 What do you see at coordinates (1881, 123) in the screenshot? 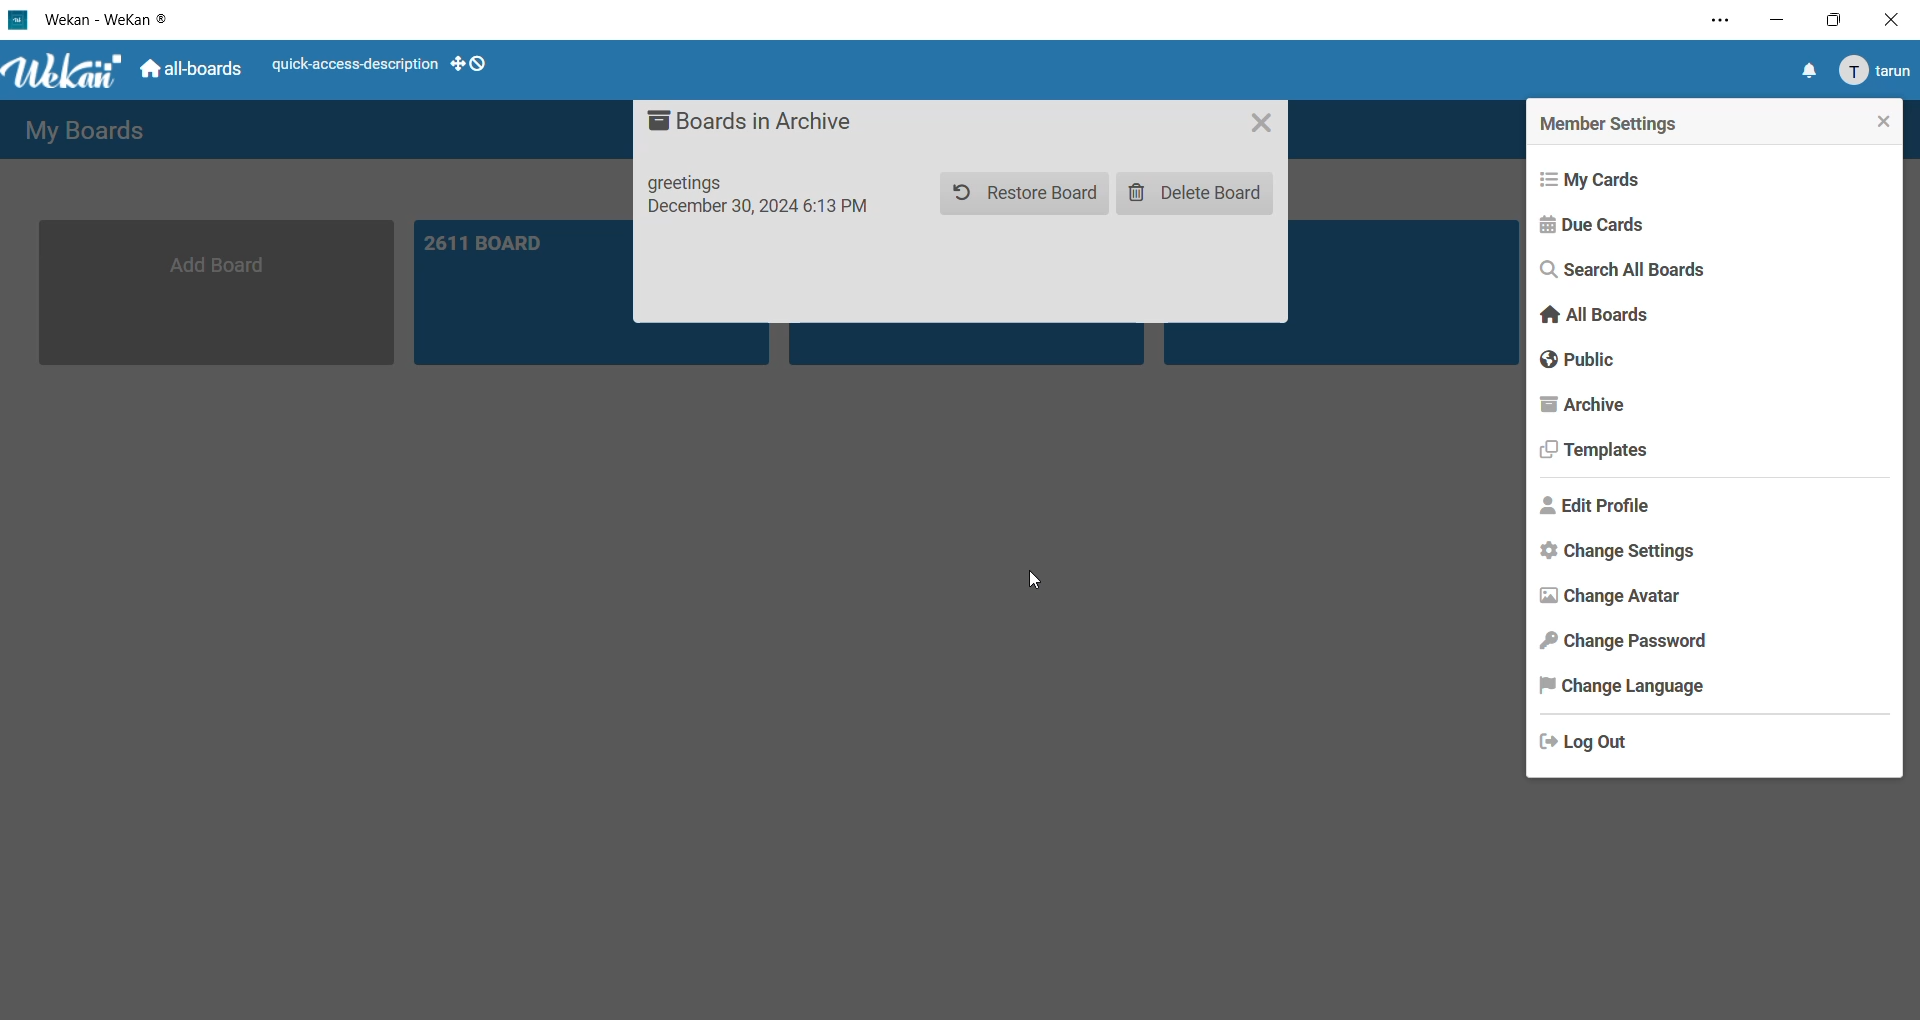
I see `close` at bounding box center [1881, 123].